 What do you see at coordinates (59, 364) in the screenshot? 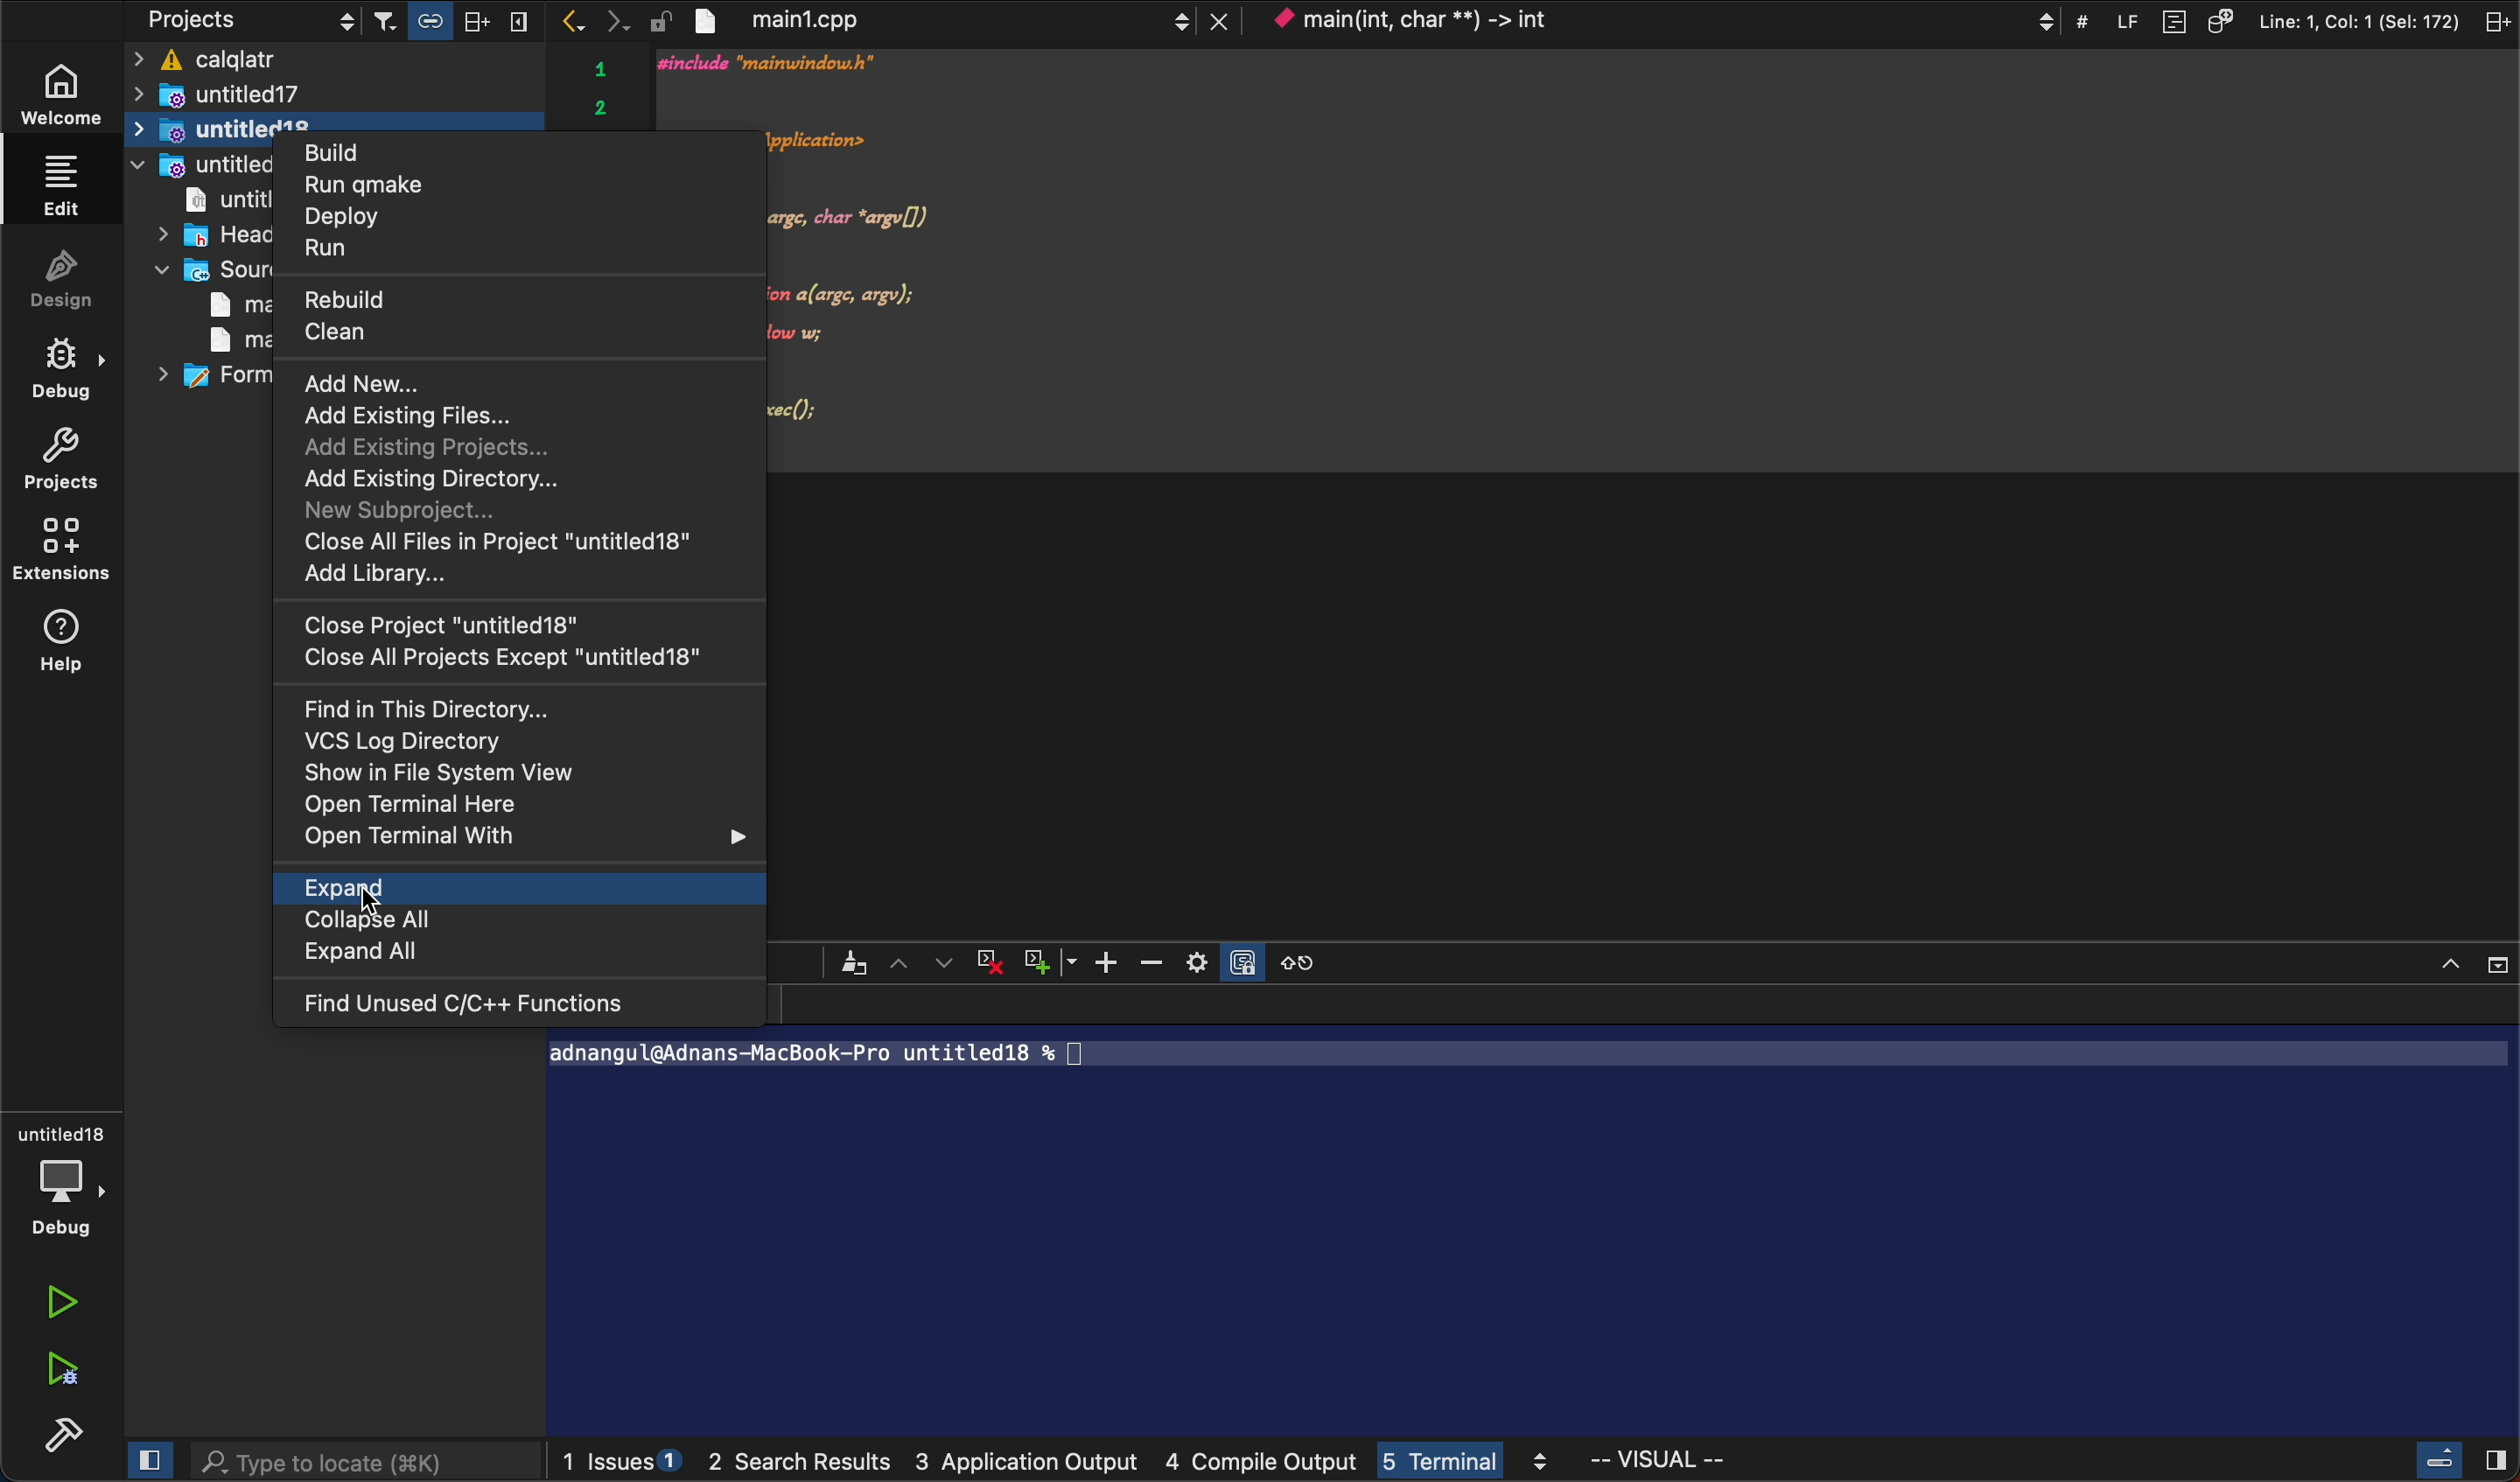
I see `debug` at bounding box center [59, 364].